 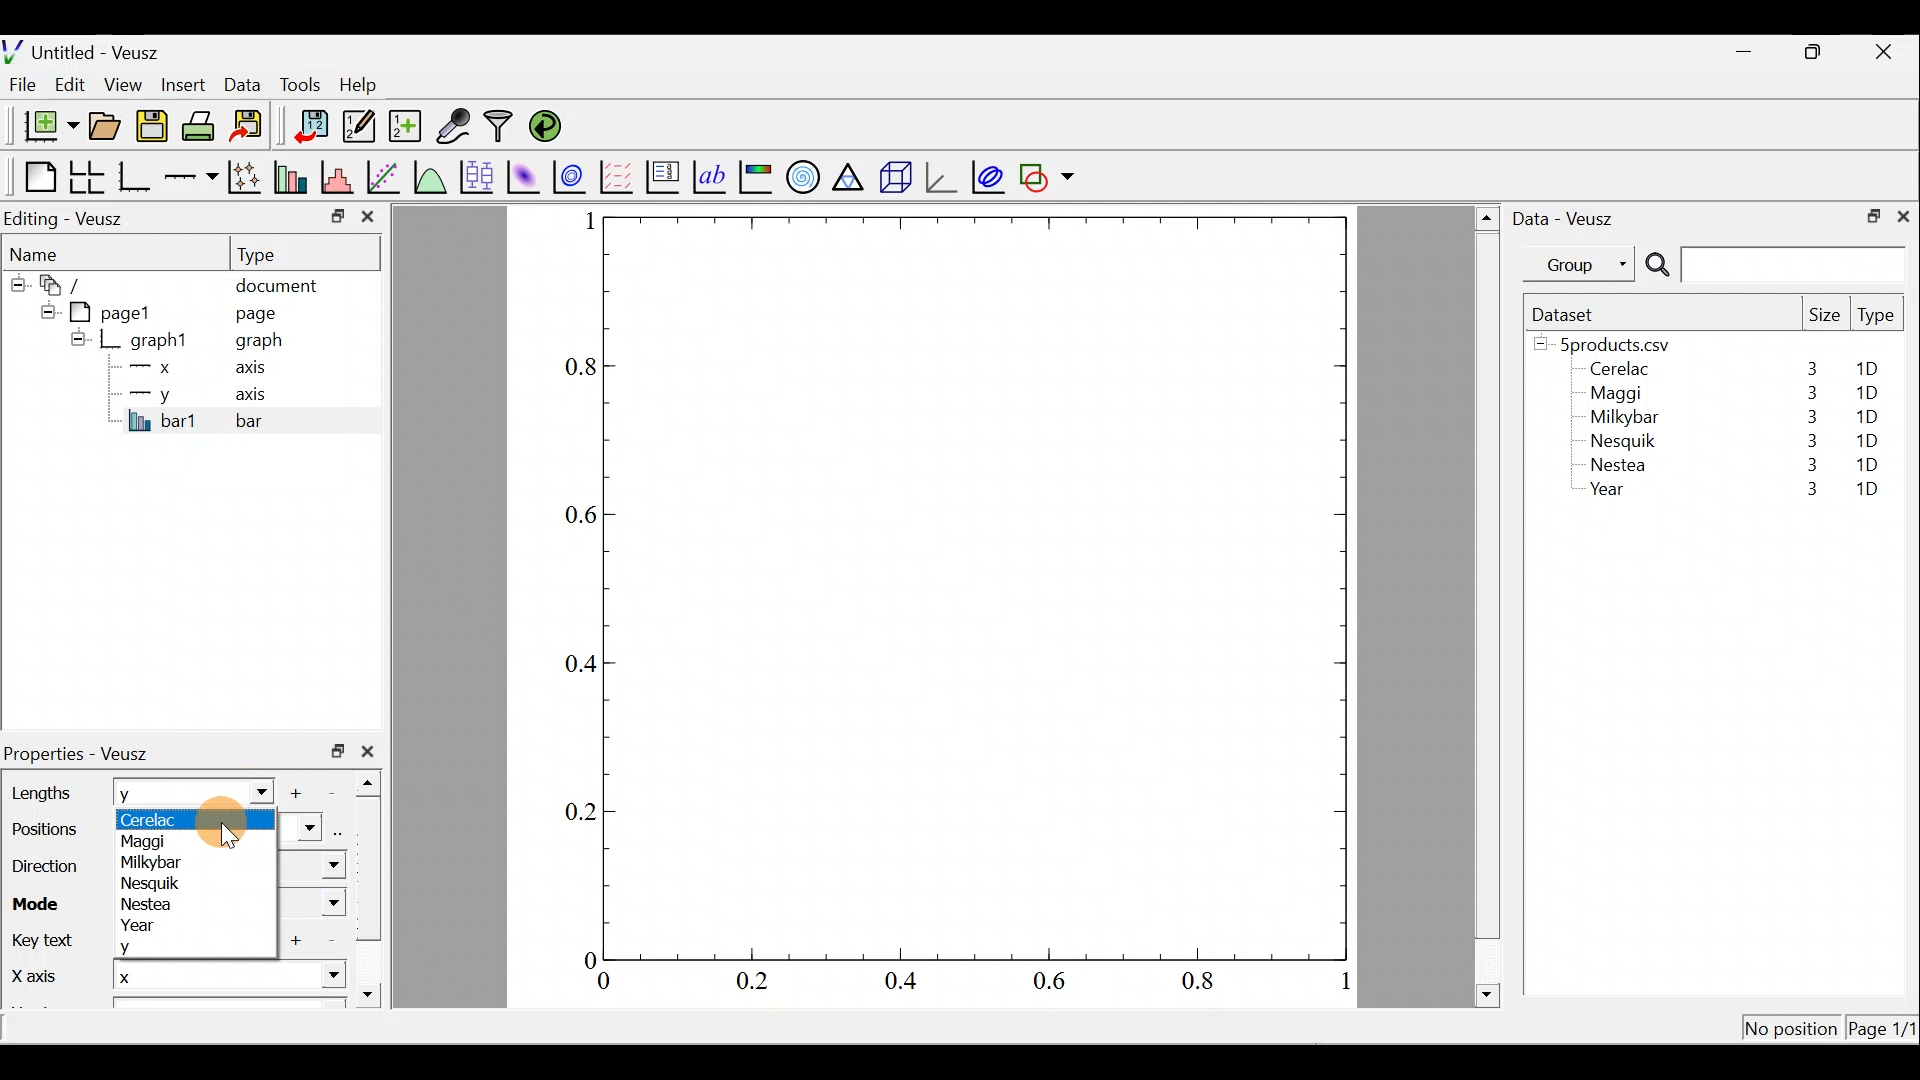 What do you see at coordinates (908, 982) in the screenshot?
I see `0.4` at bounding box center [908, 982].